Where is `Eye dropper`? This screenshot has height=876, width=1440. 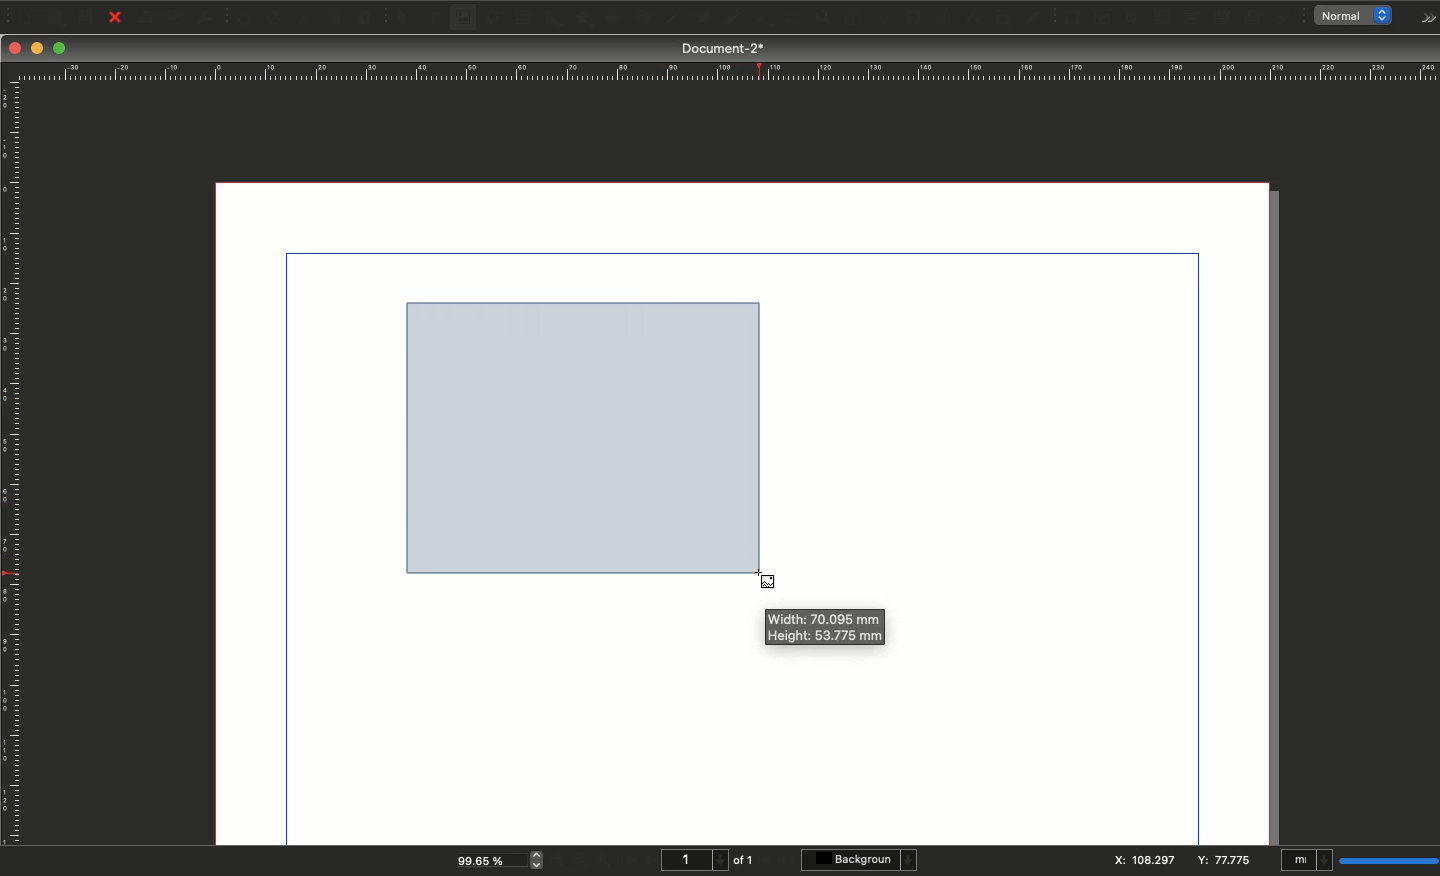 Eye dropper is located at coordinates (1033, 18).